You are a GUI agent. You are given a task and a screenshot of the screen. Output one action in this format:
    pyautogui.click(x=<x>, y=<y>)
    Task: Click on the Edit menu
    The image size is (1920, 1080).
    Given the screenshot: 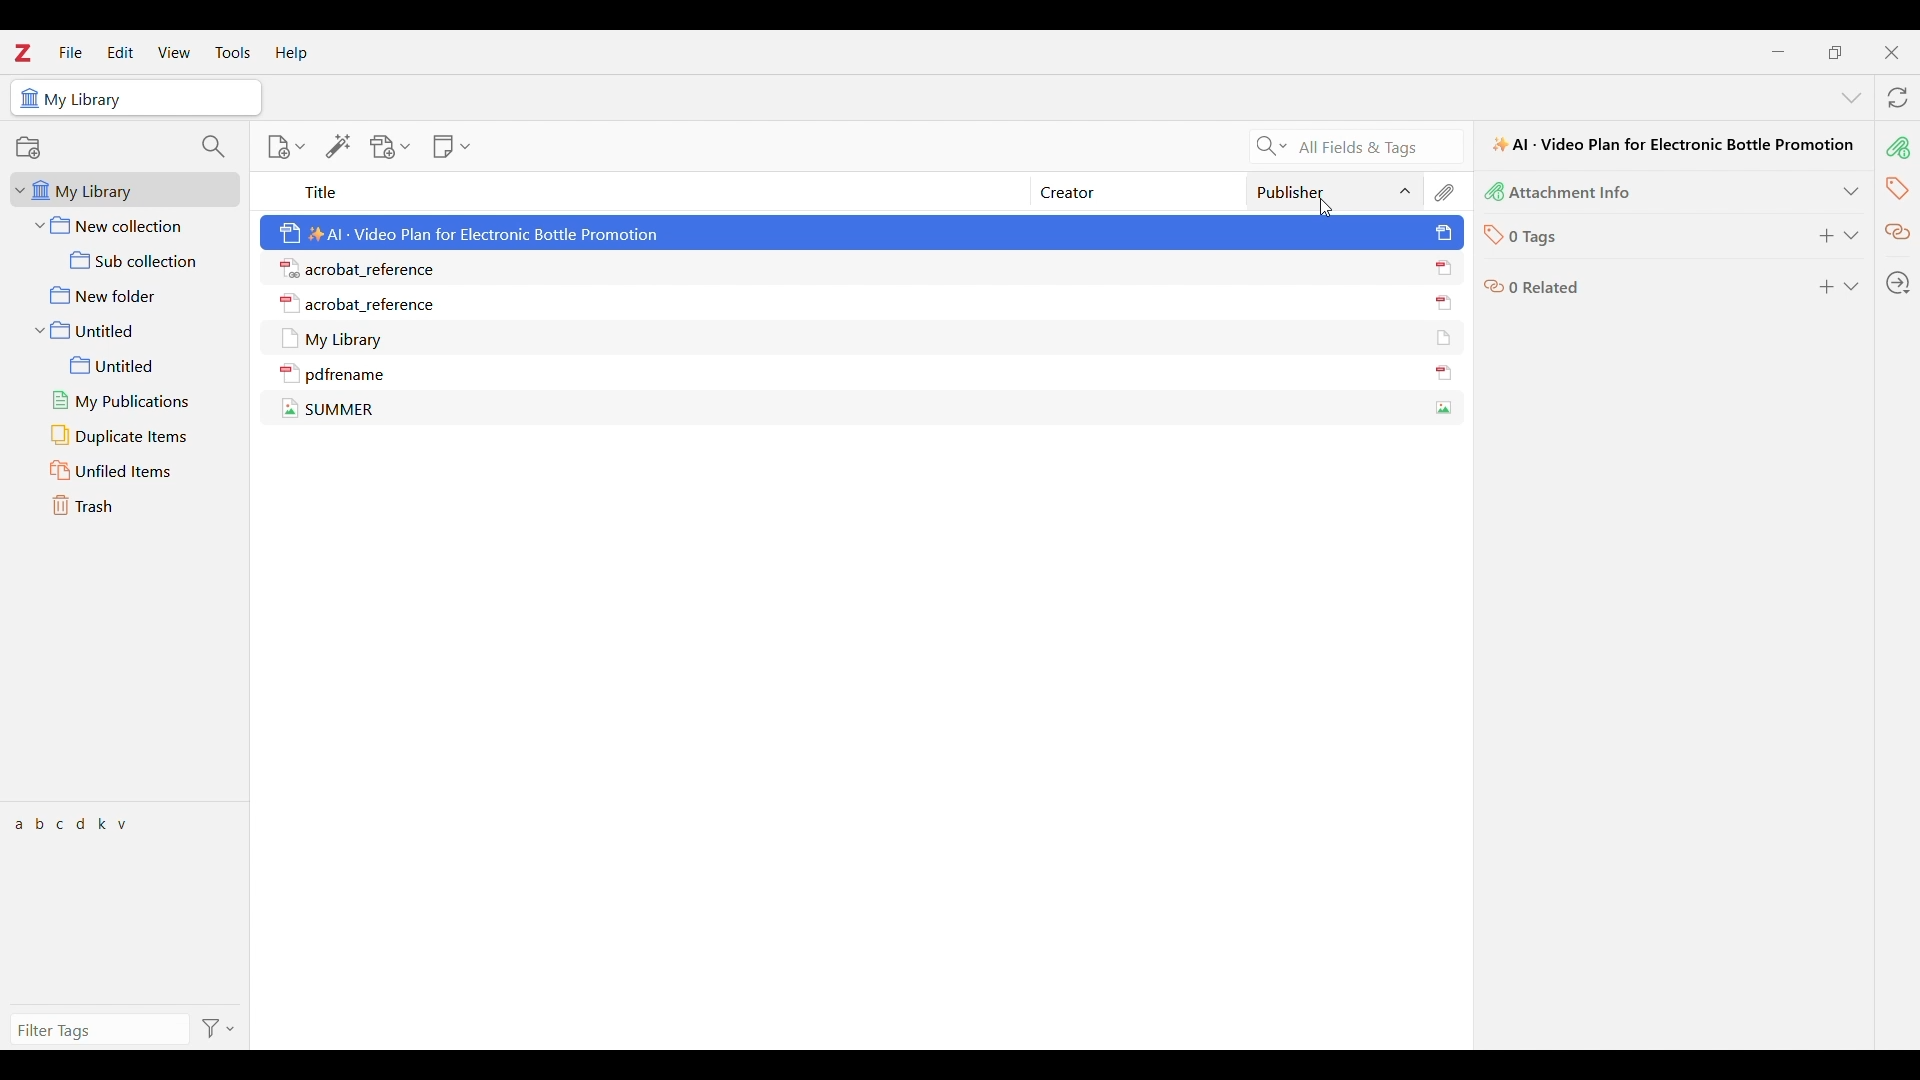 What is the action you would take?
    pyautogui.click(x=121, y=52)
    